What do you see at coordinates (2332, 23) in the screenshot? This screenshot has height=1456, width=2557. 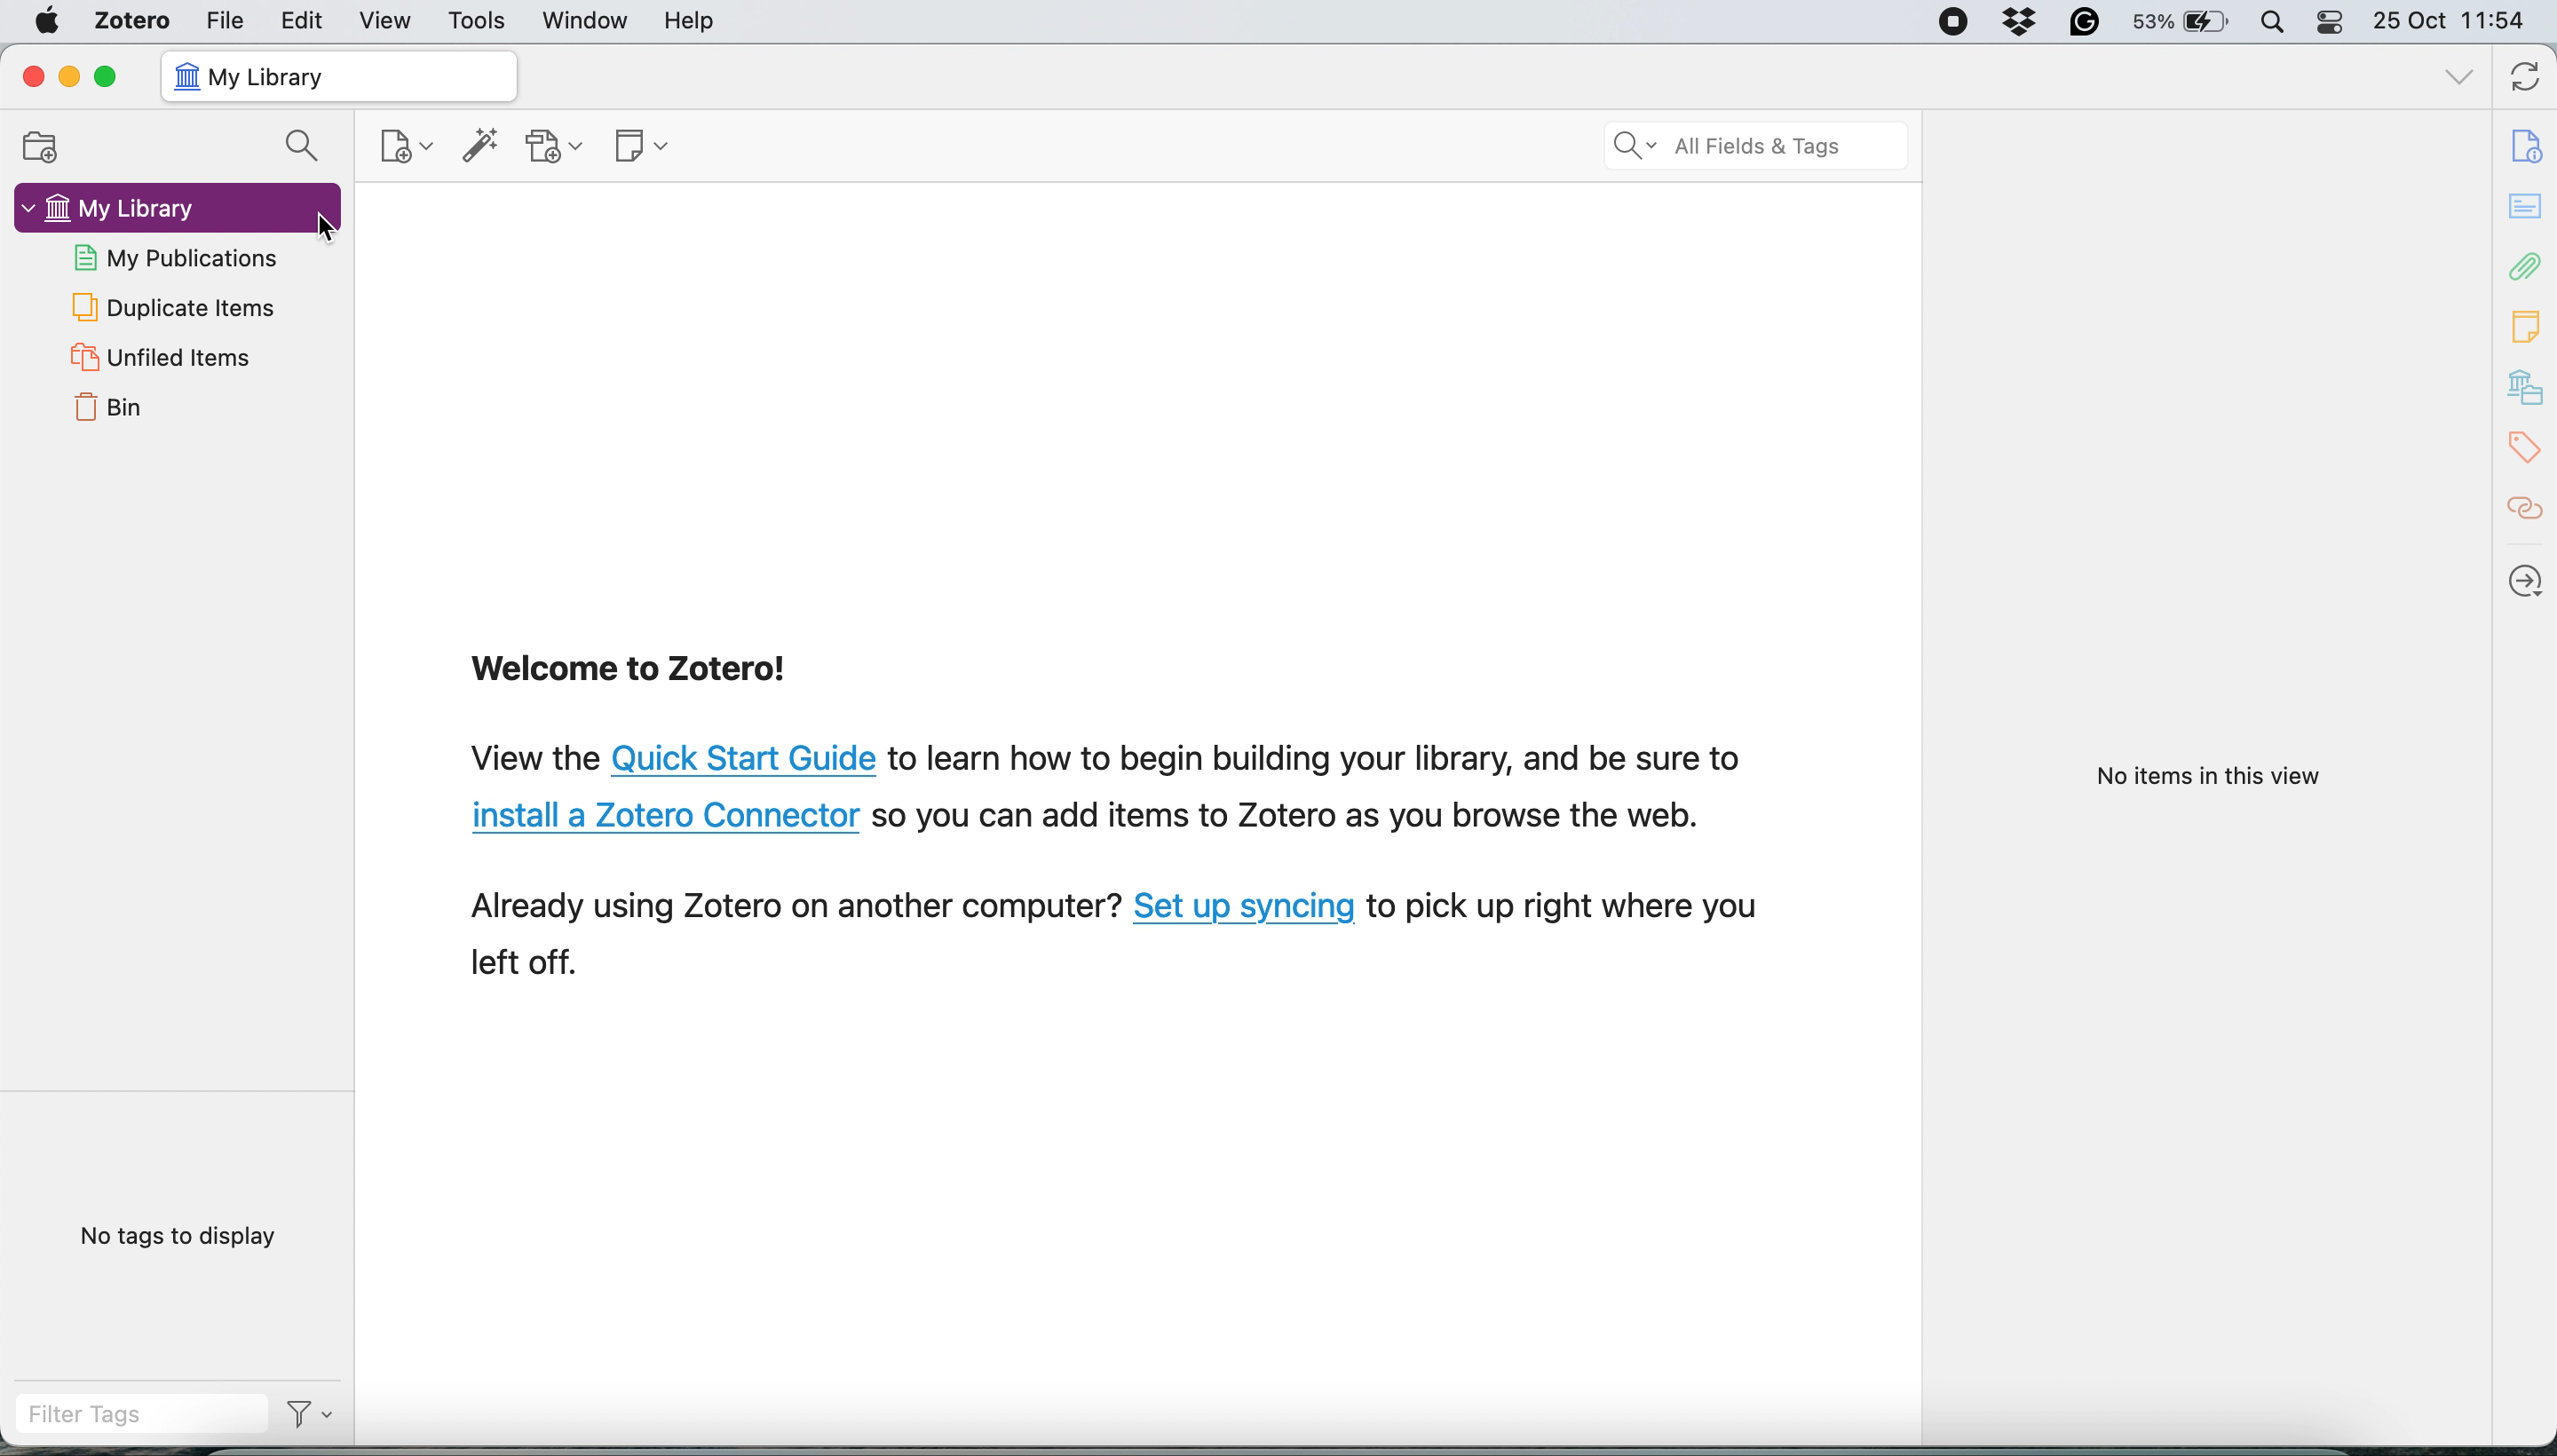 I see `control center` at bounding box center [2332, 23].